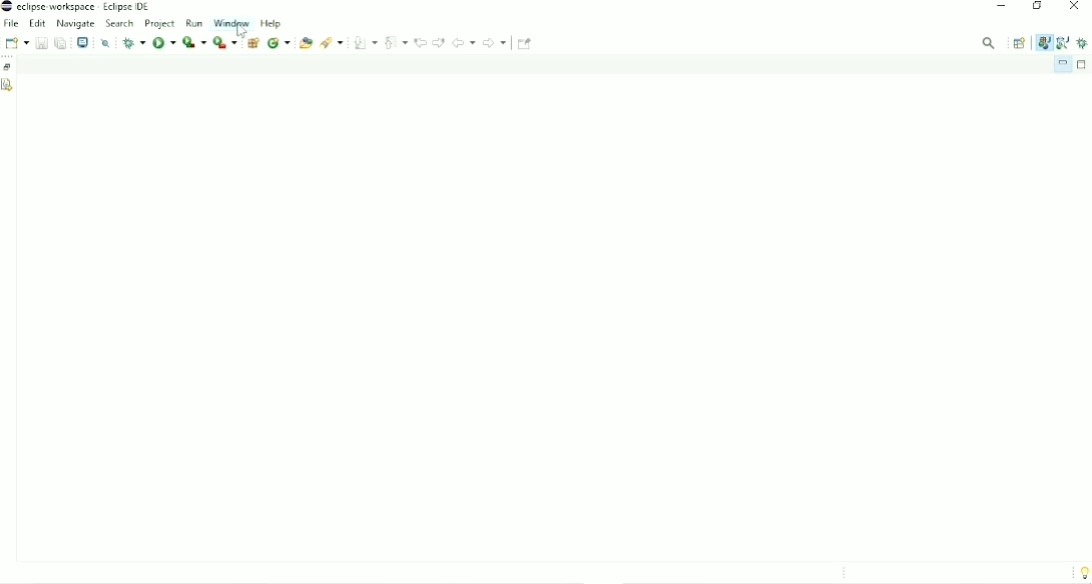 The height and width of the screenshot is (584, 1092). What do you see at coordinates (11, 24) in the screenshot?
I see `File` at bounding box center [11, 24].